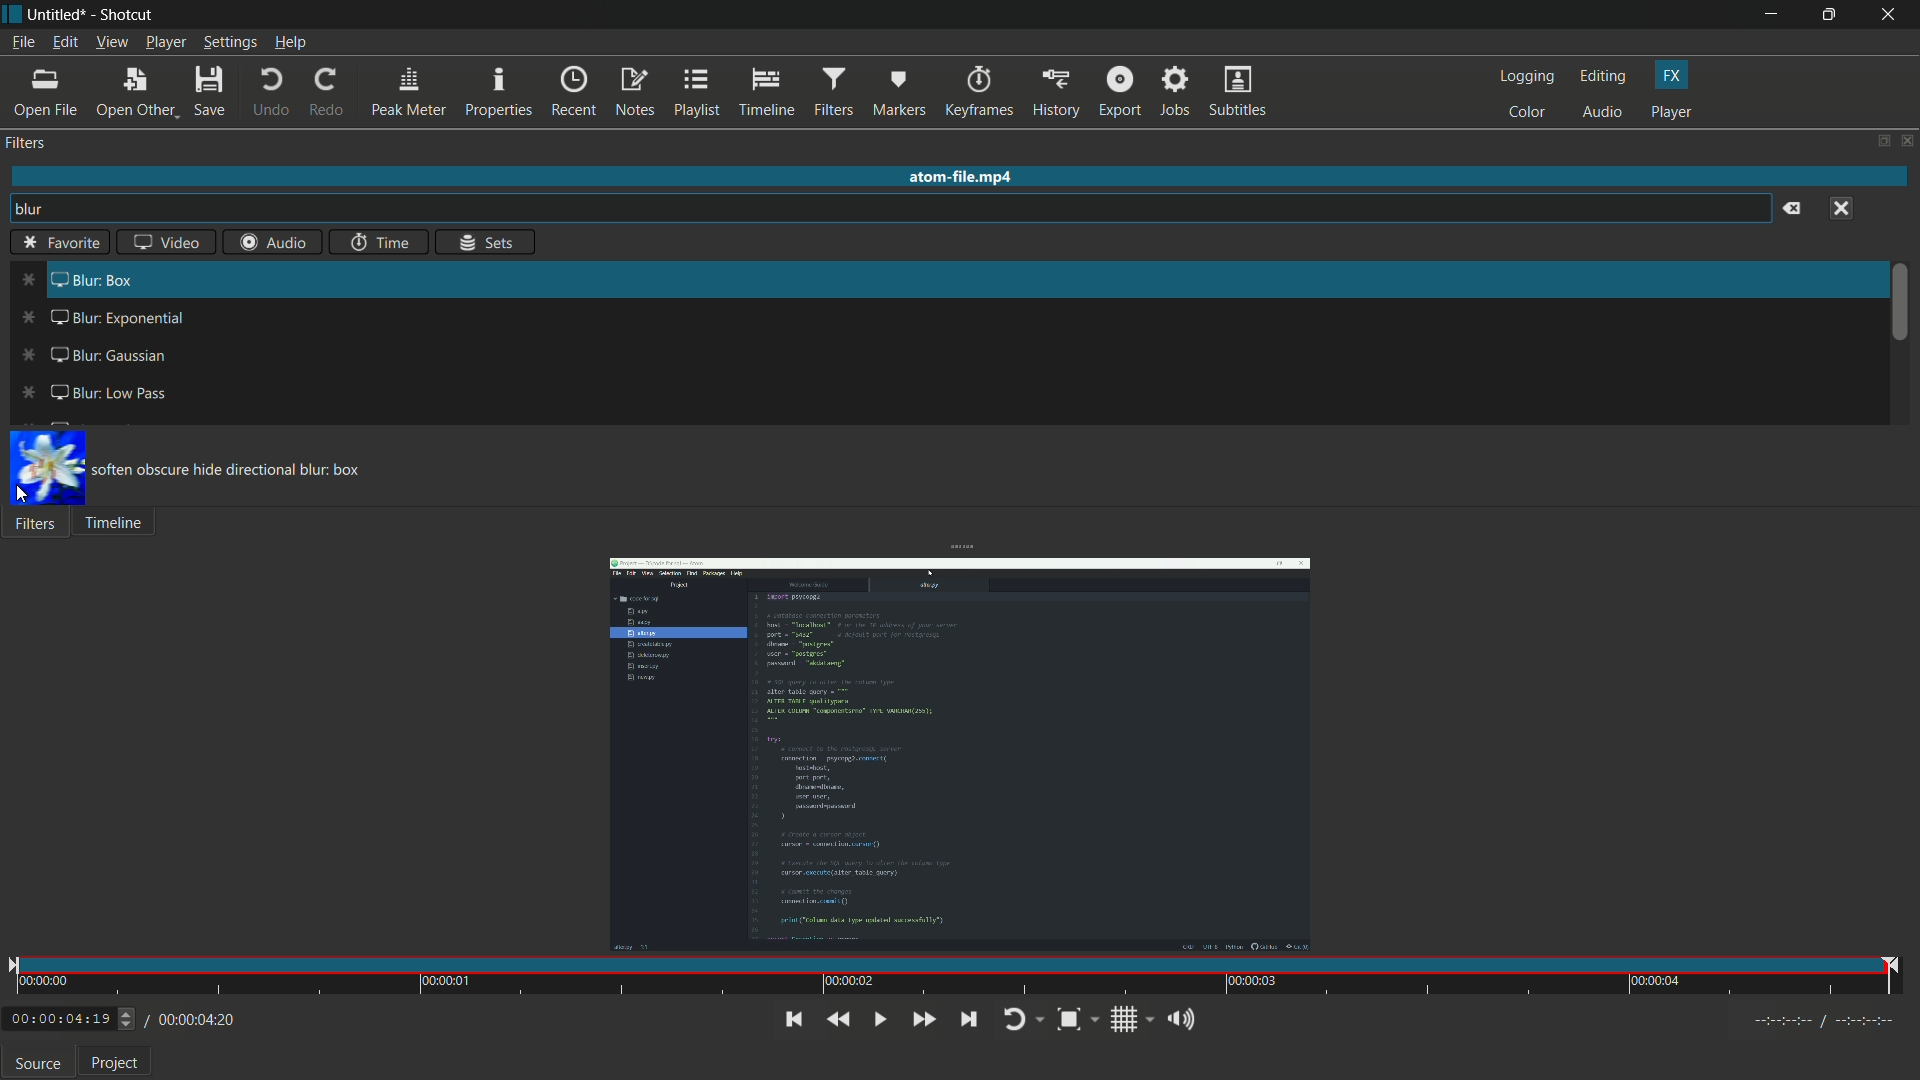 The height and width of the screenshot is (1080, 1920). I want to click on save, so click(214, 93).